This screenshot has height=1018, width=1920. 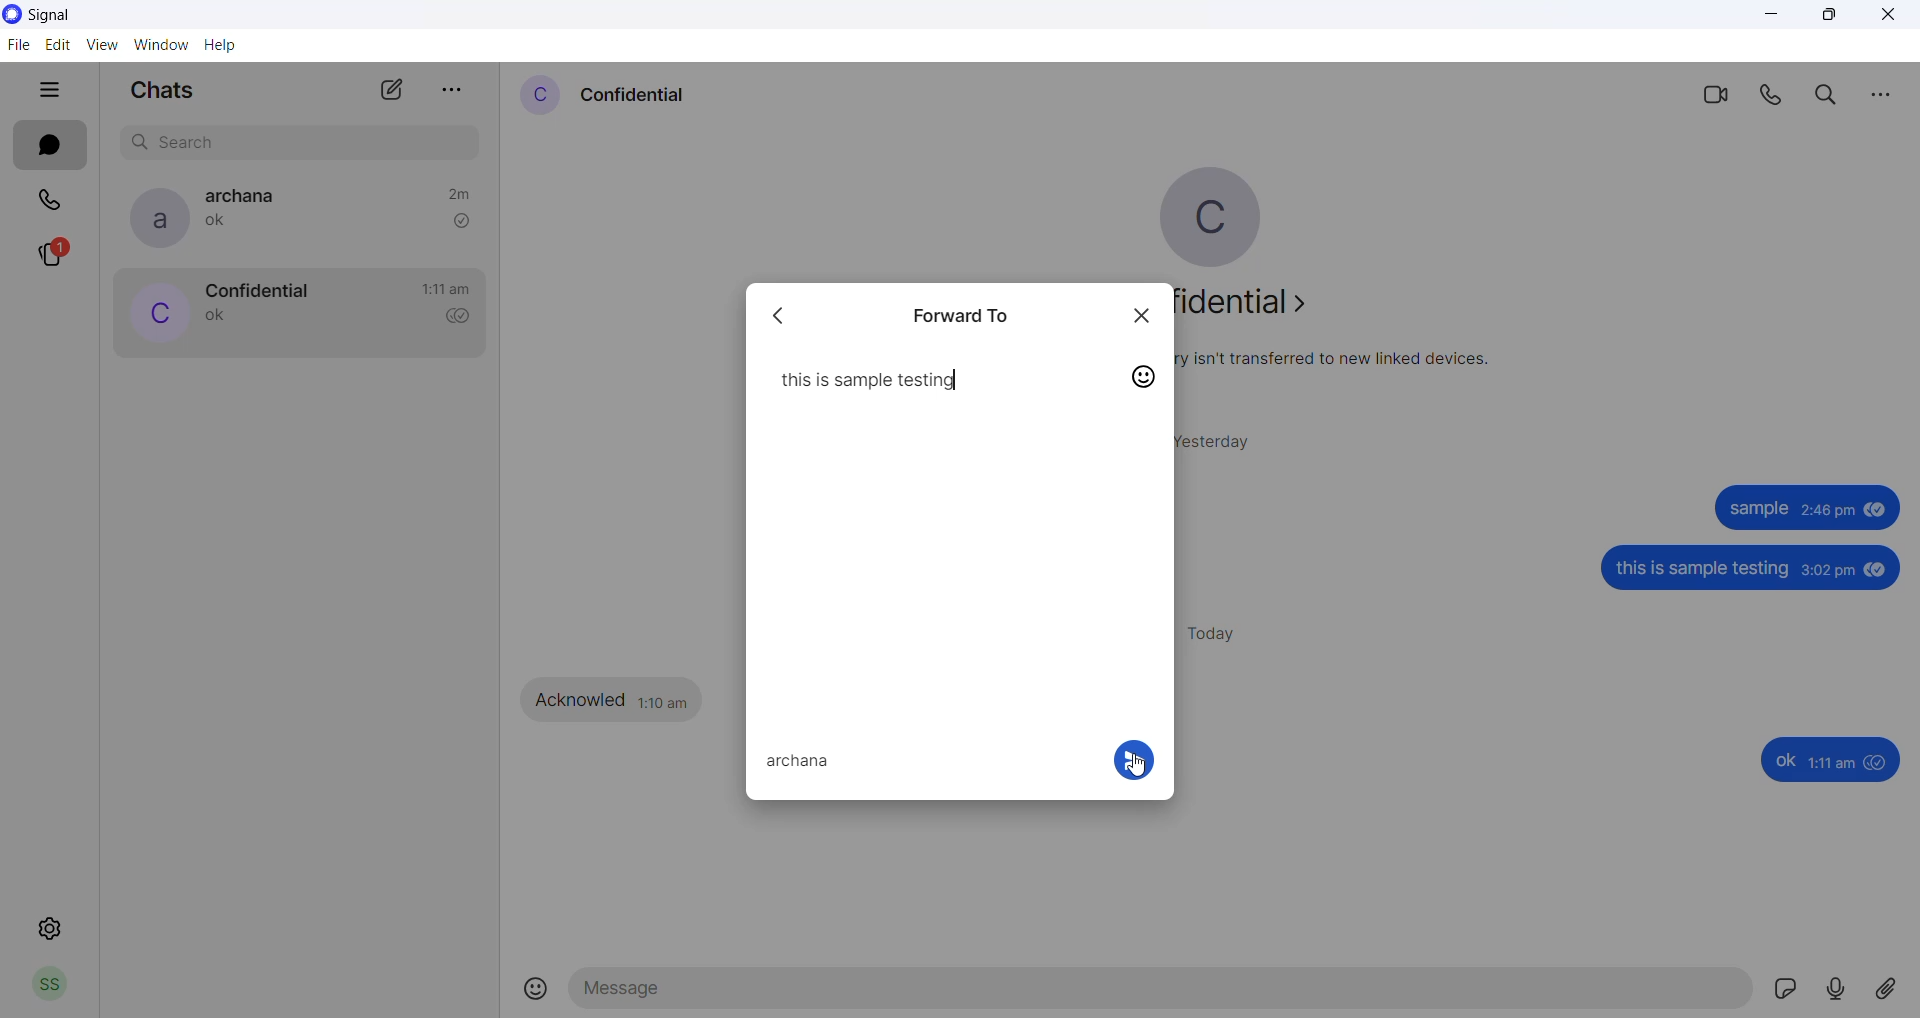 What do you see at coordinates (152, 218) in the screenshot?
I see `profile picture` at bounding box center [152, 218].